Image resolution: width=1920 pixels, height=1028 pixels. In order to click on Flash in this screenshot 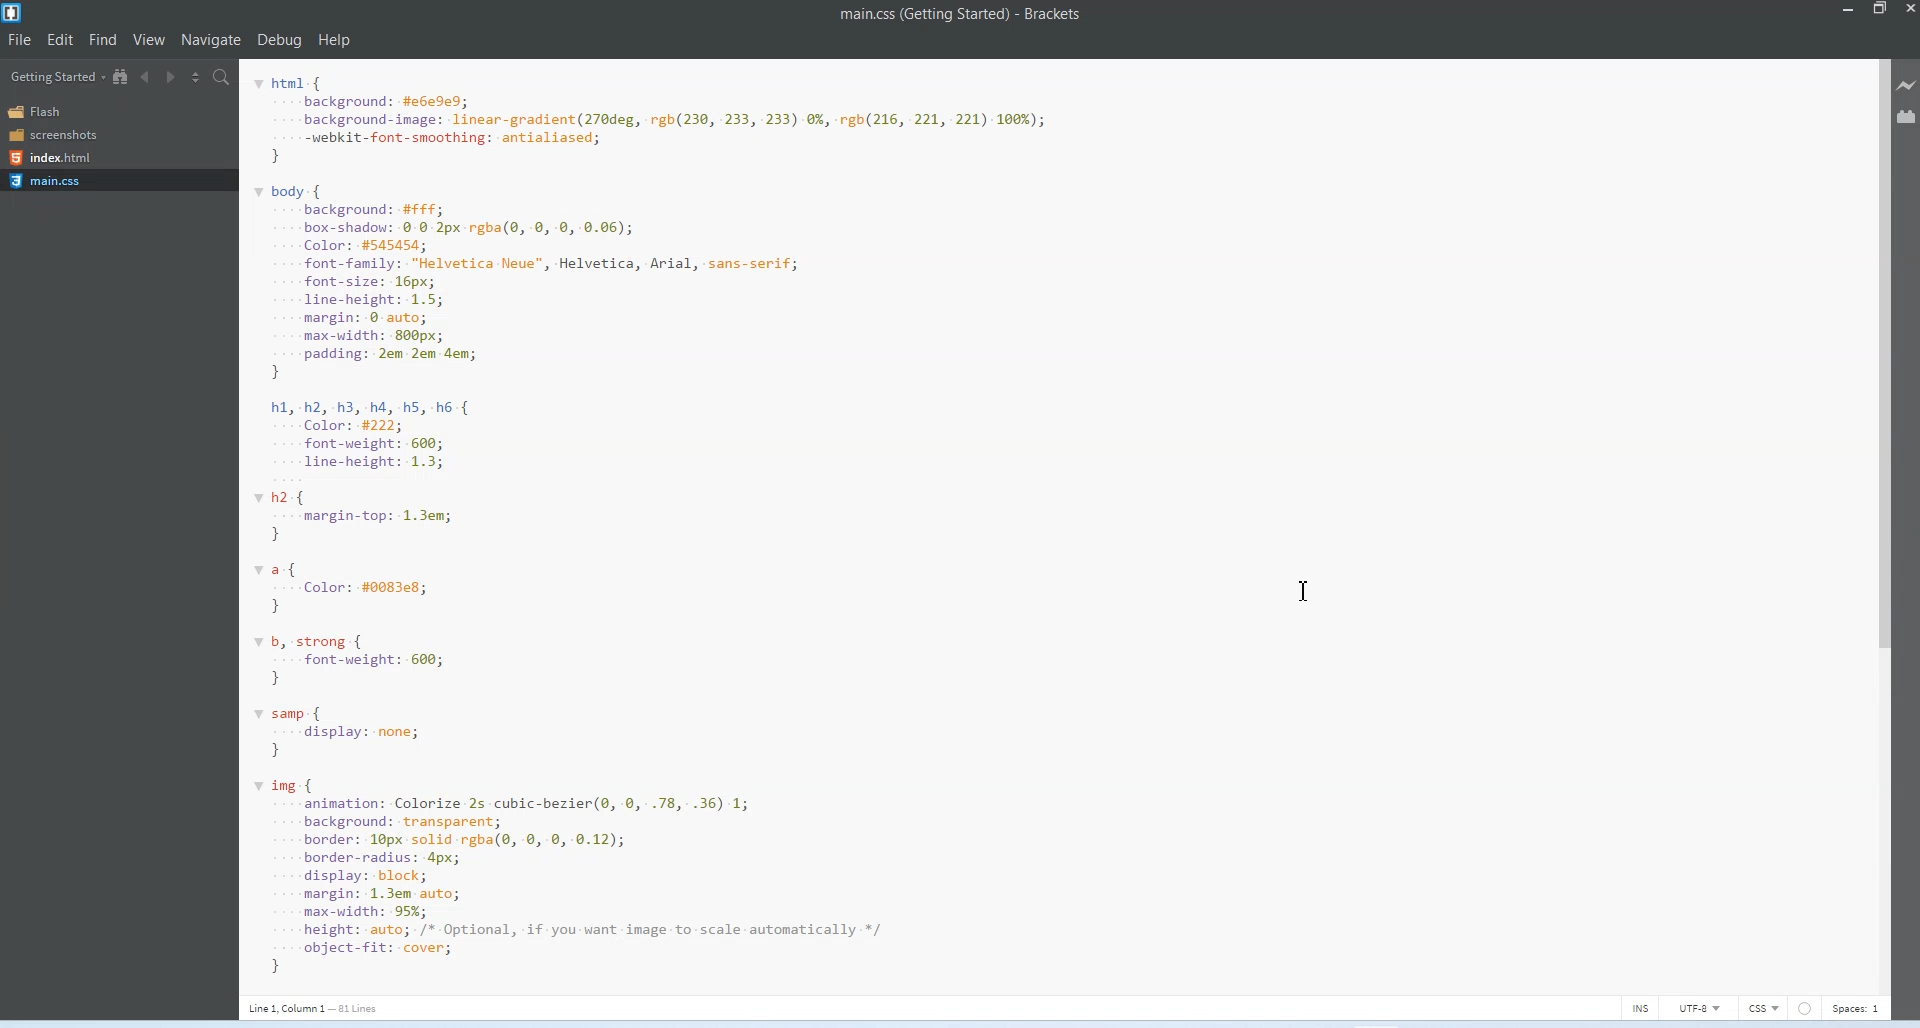, I will do `click(43, 111)`.